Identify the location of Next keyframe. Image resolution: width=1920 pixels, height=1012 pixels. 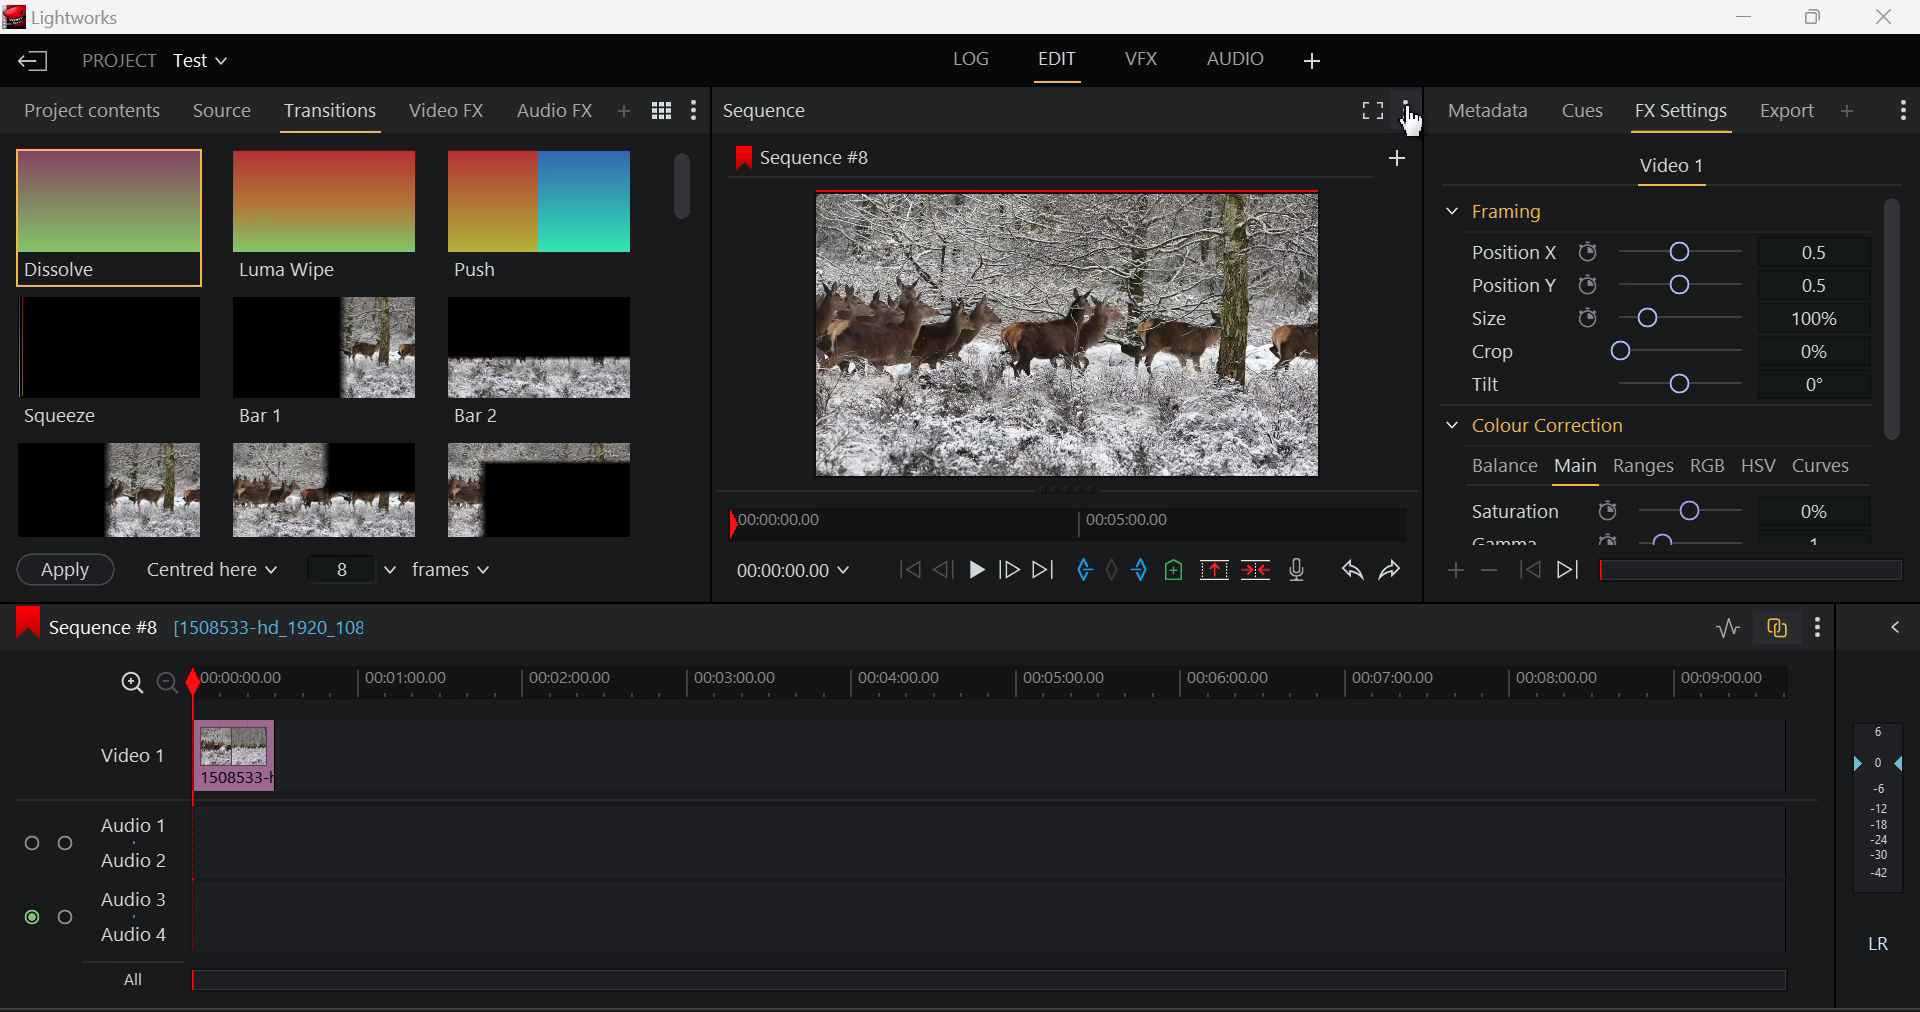
(1574, 574).